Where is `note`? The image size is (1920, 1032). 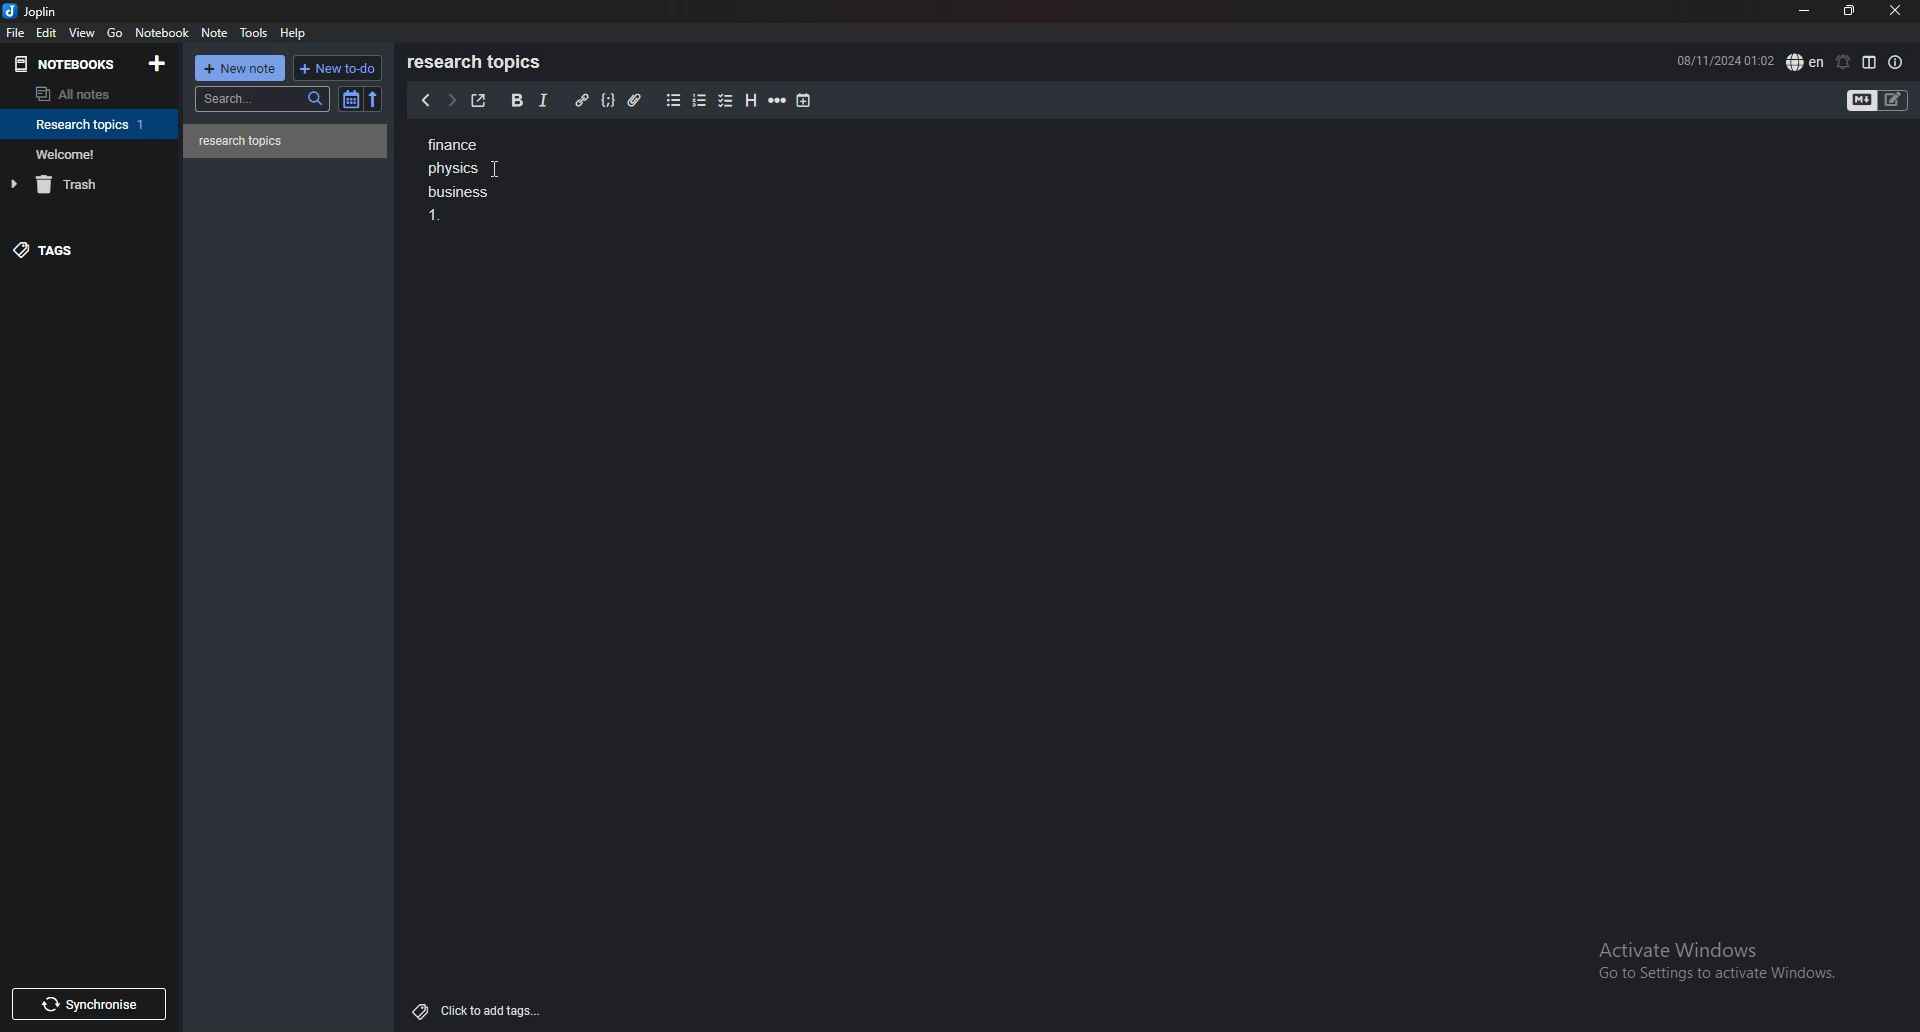 note is located at coordinates (286, 141).